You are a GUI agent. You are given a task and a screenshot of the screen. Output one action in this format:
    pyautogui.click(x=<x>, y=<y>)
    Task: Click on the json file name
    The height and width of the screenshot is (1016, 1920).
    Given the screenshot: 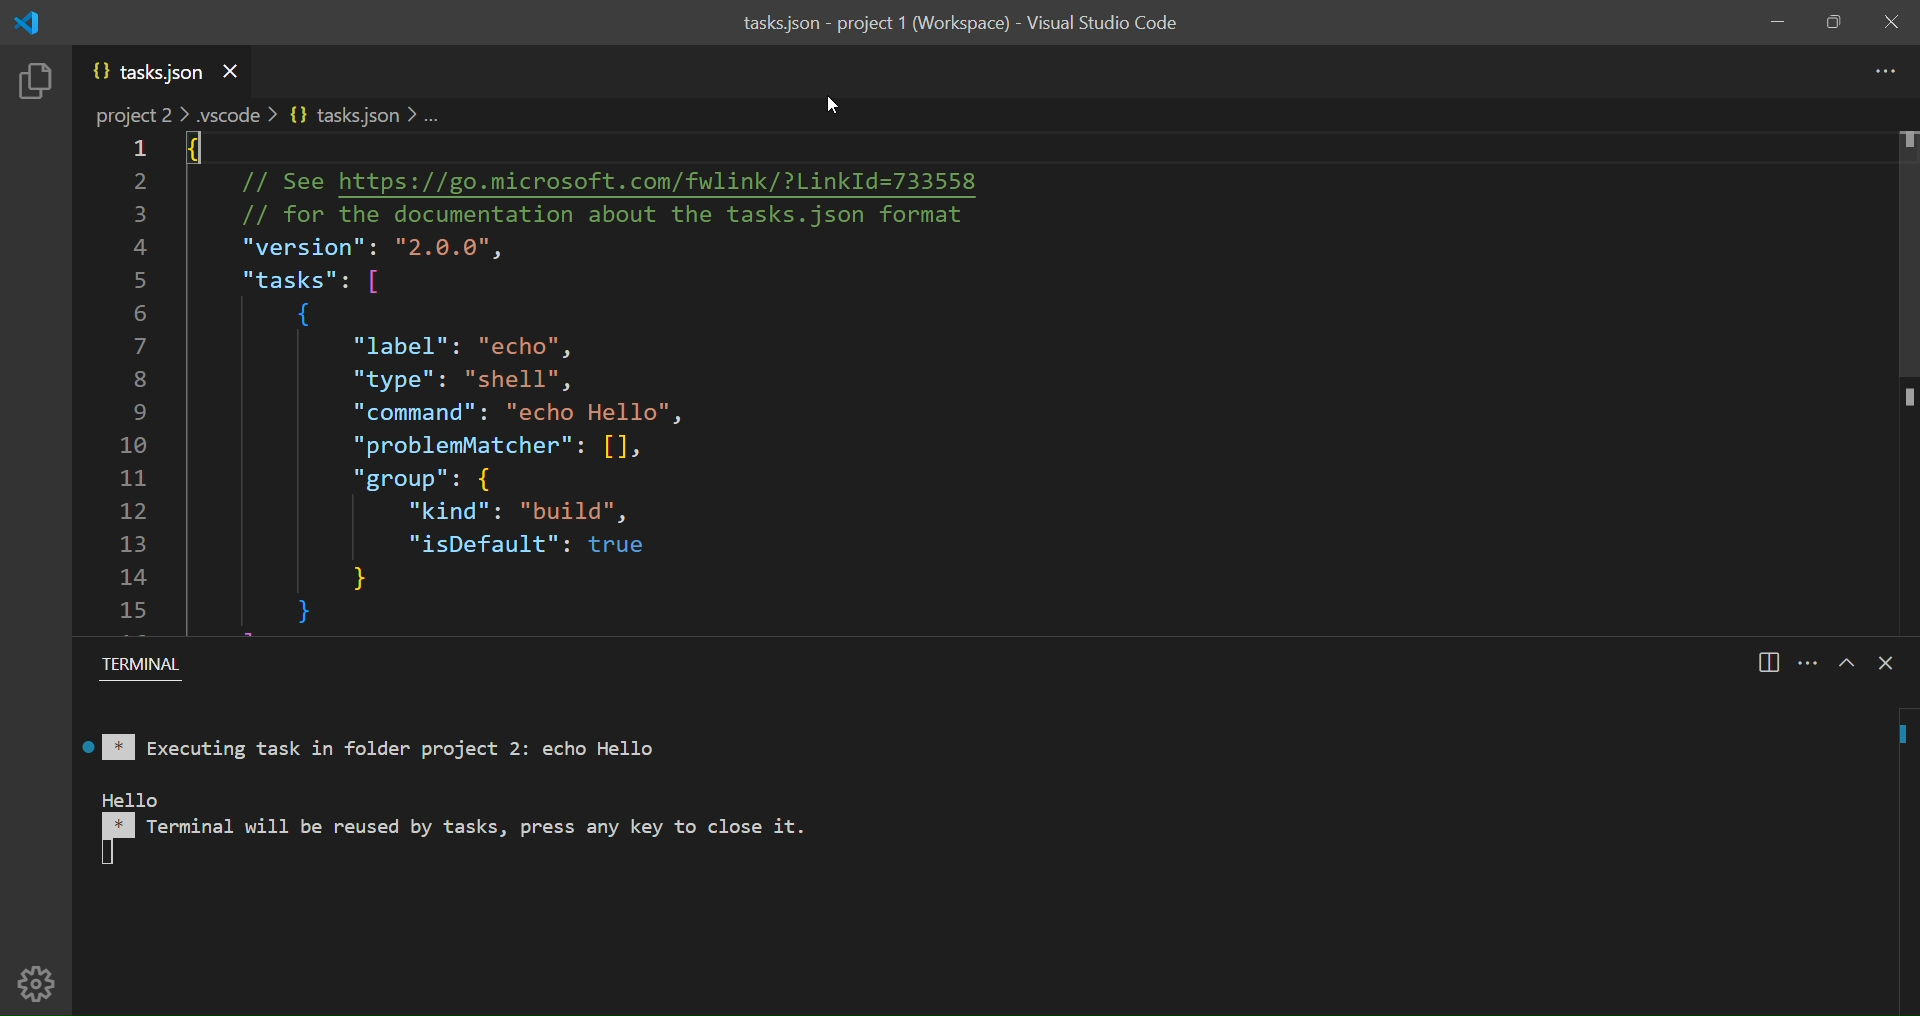 What is the action you would take?
    pyautogui.click(x=148, y=72)
    